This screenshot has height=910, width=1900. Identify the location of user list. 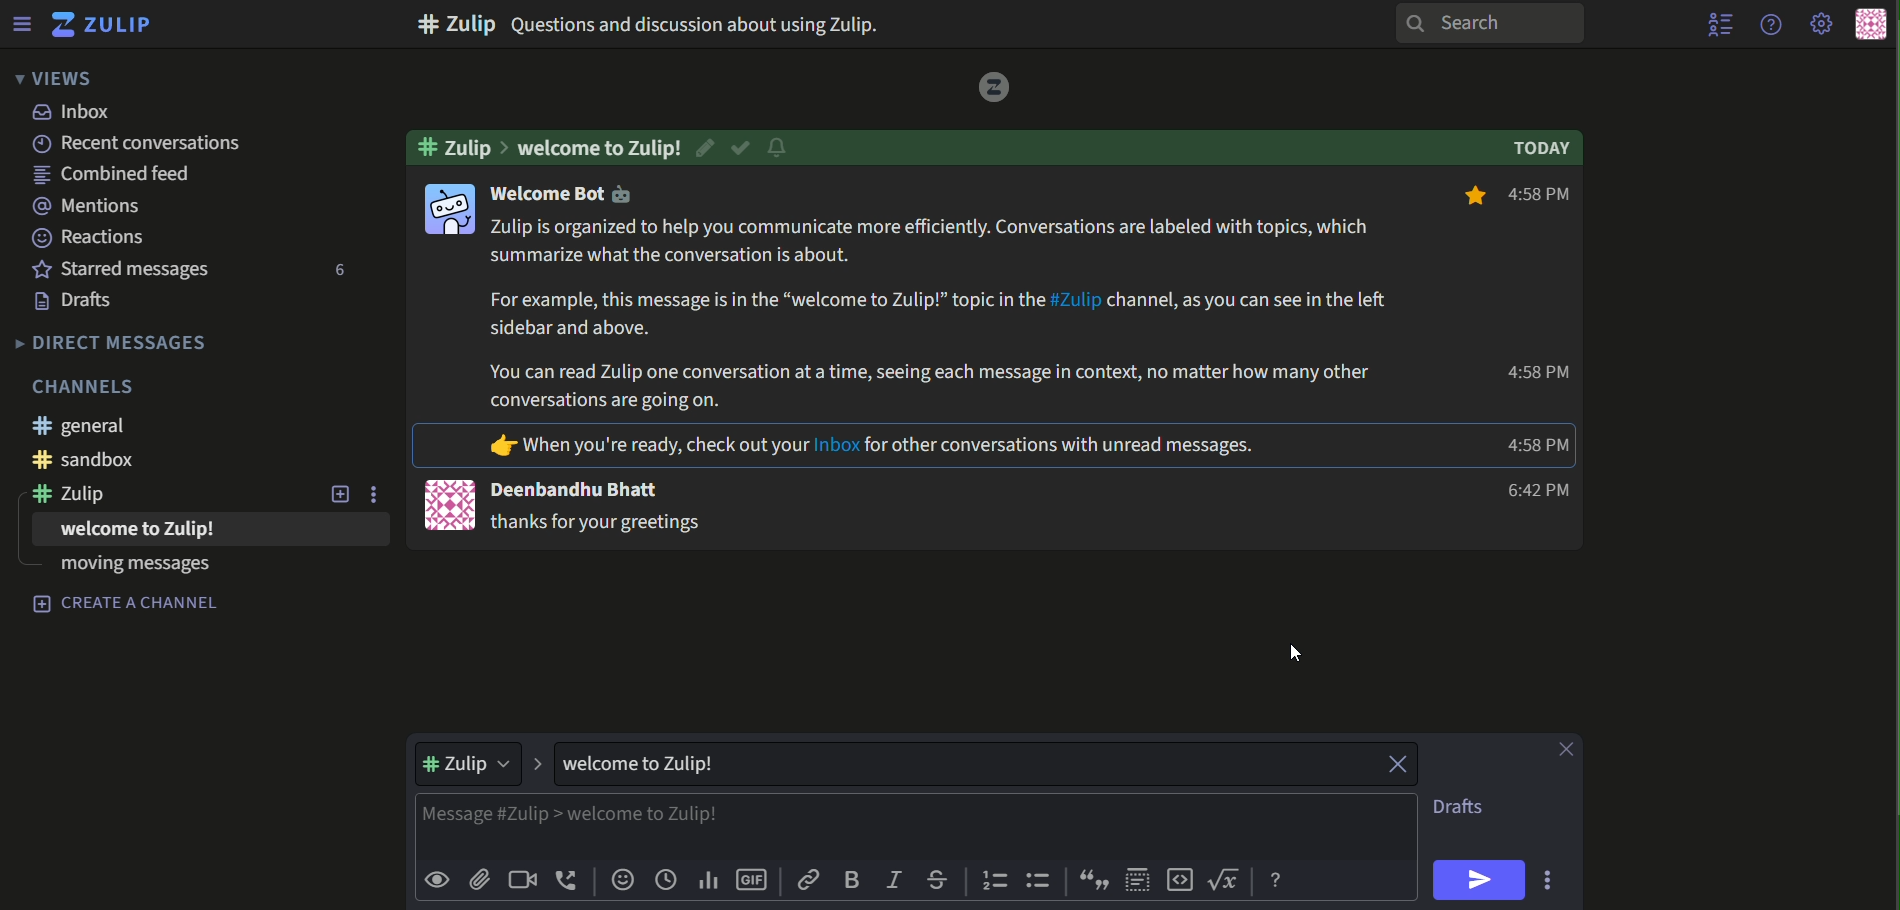
(1720, 24).